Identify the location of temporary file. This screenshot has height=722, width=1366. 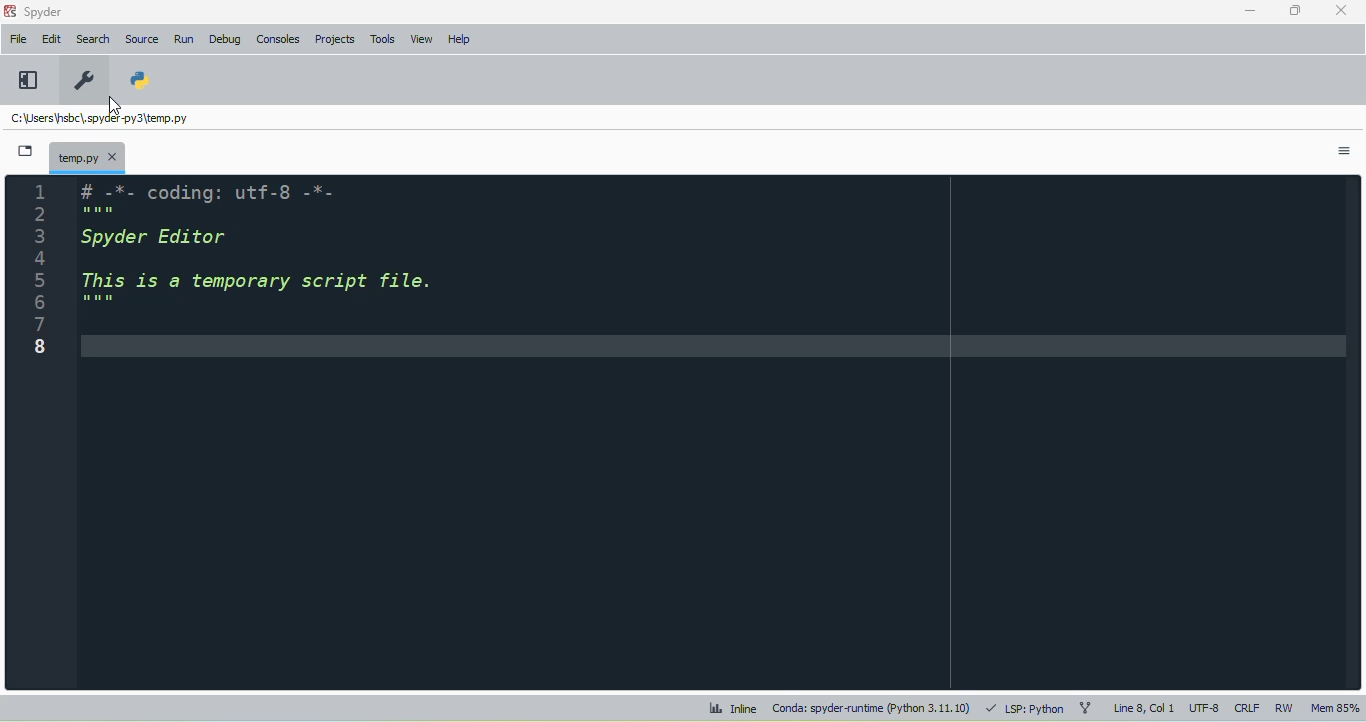
(88, 157).